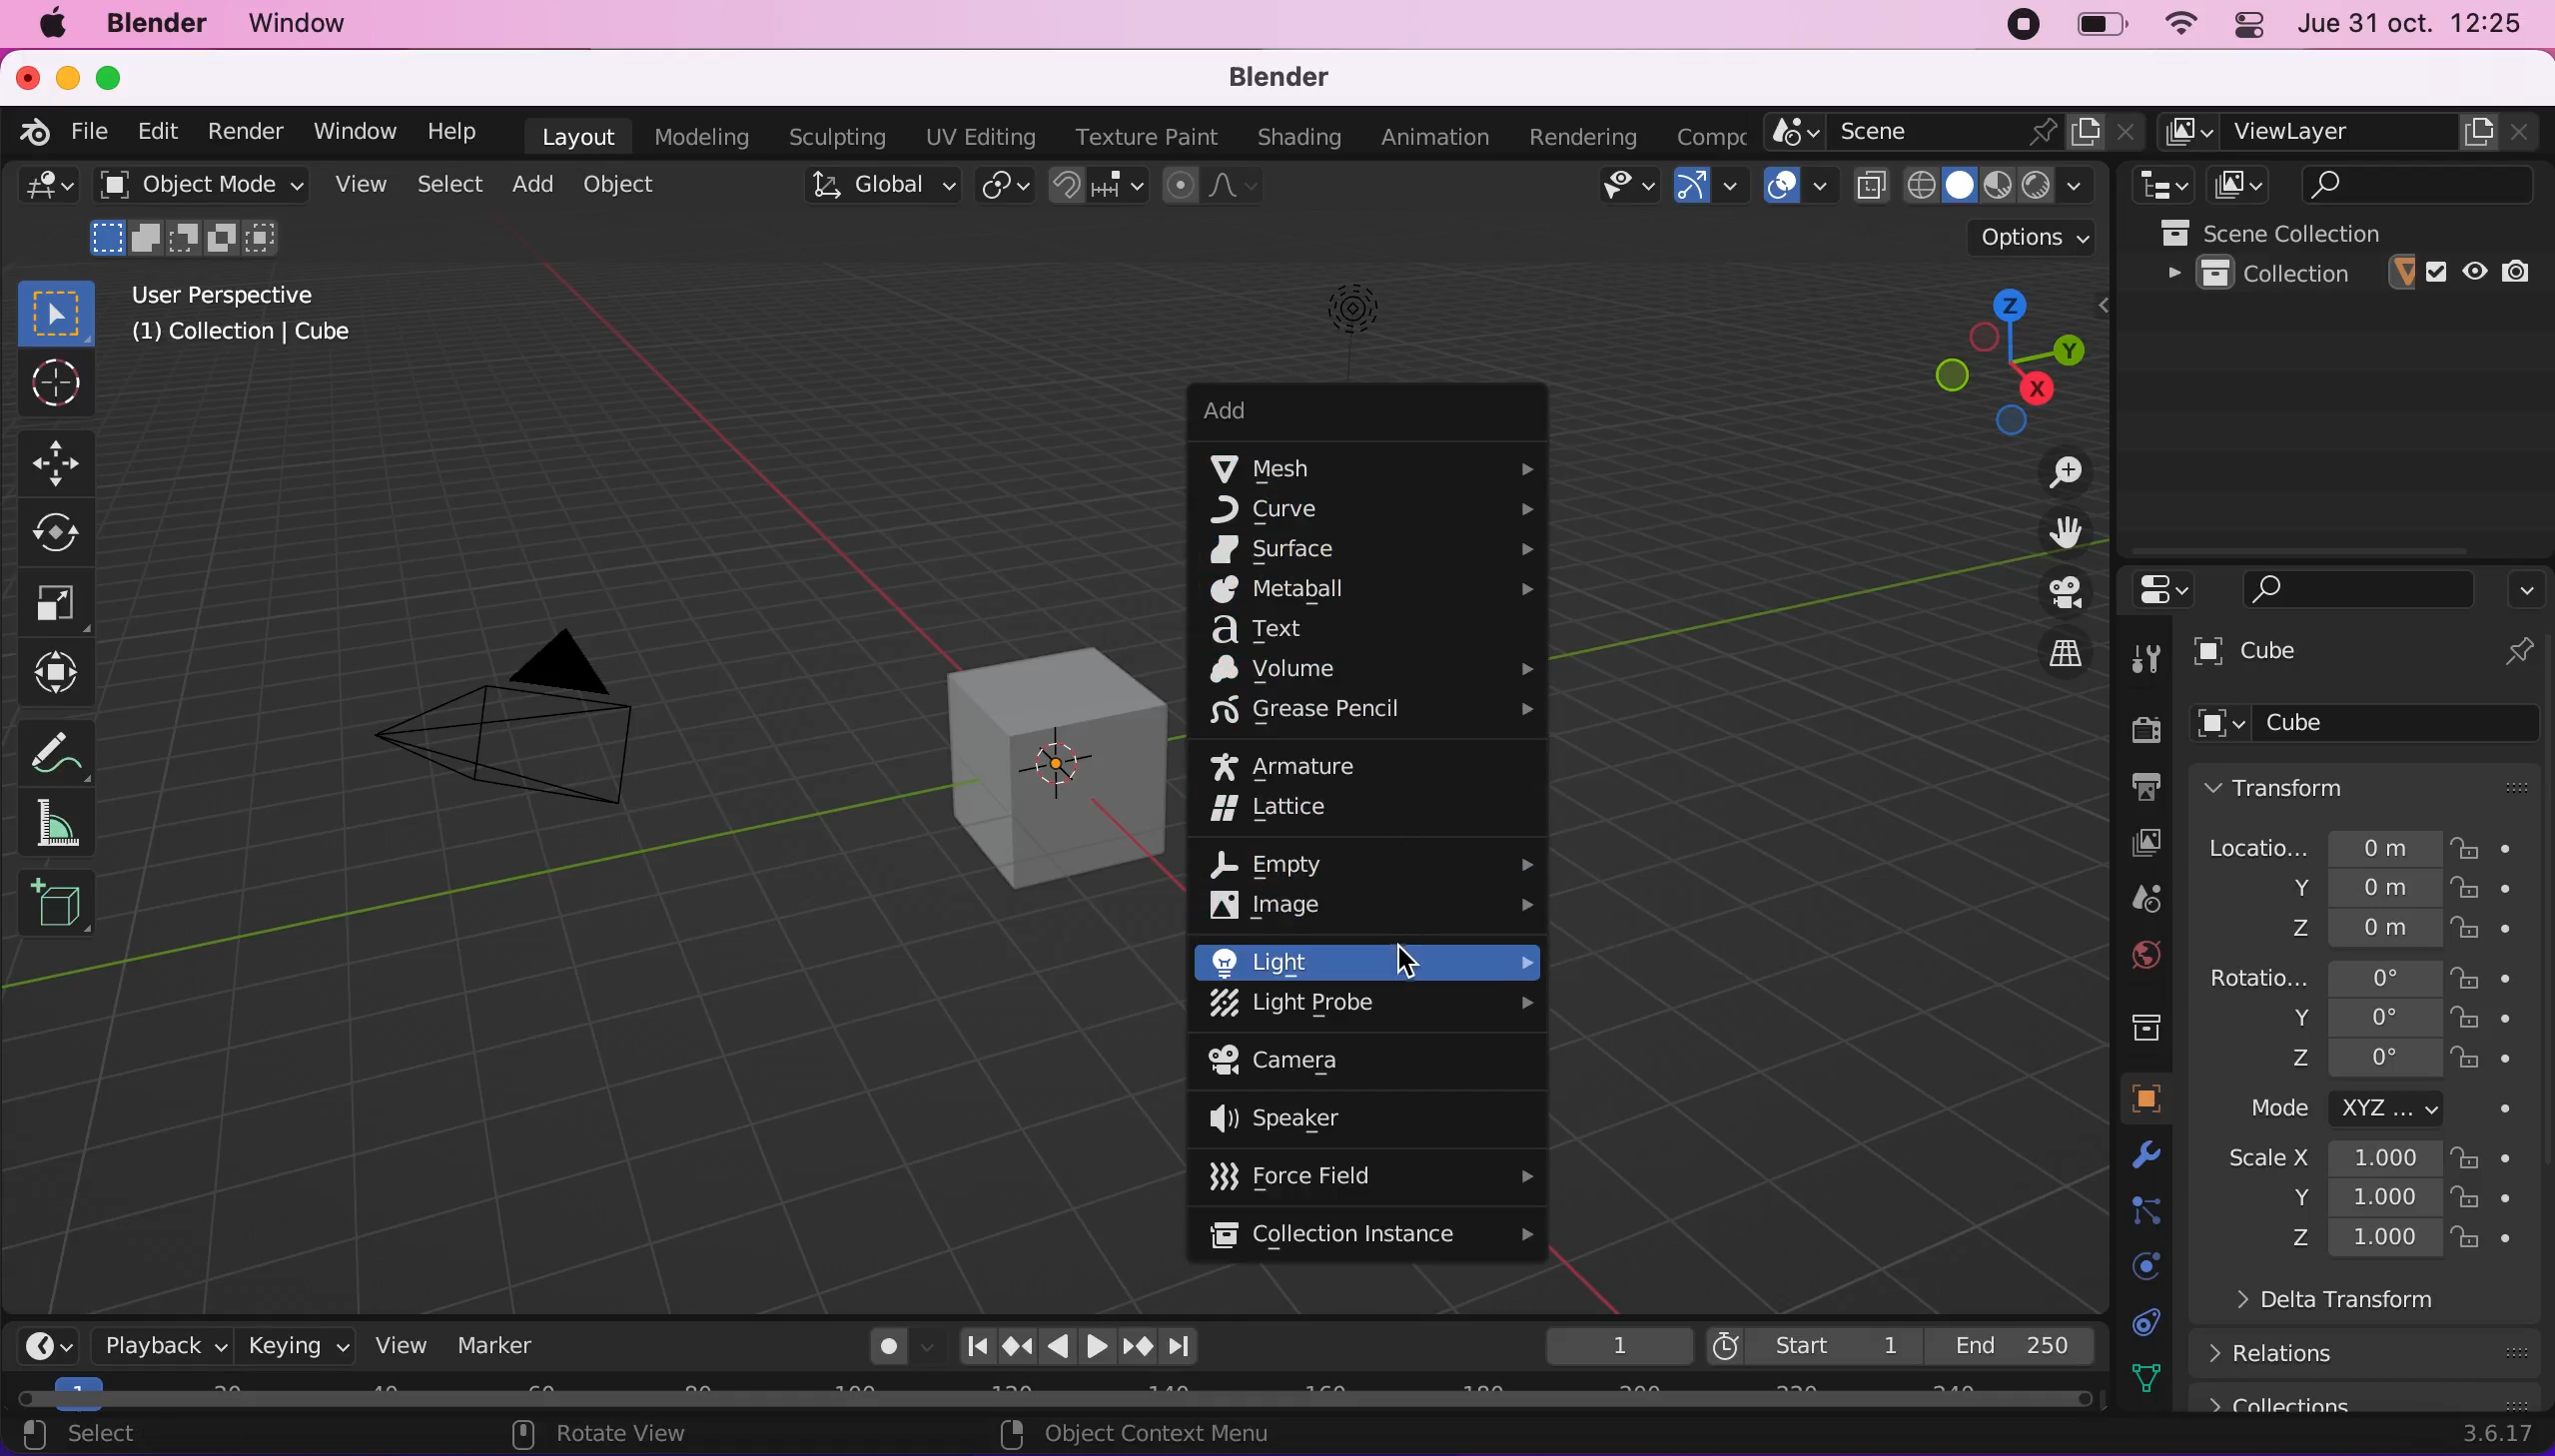 The image size is (2555, 1456). What do you see at coordinates (1054, 1398) in the screenshot?
I see `horizontal slider` at bounding box center [1054, 1398].